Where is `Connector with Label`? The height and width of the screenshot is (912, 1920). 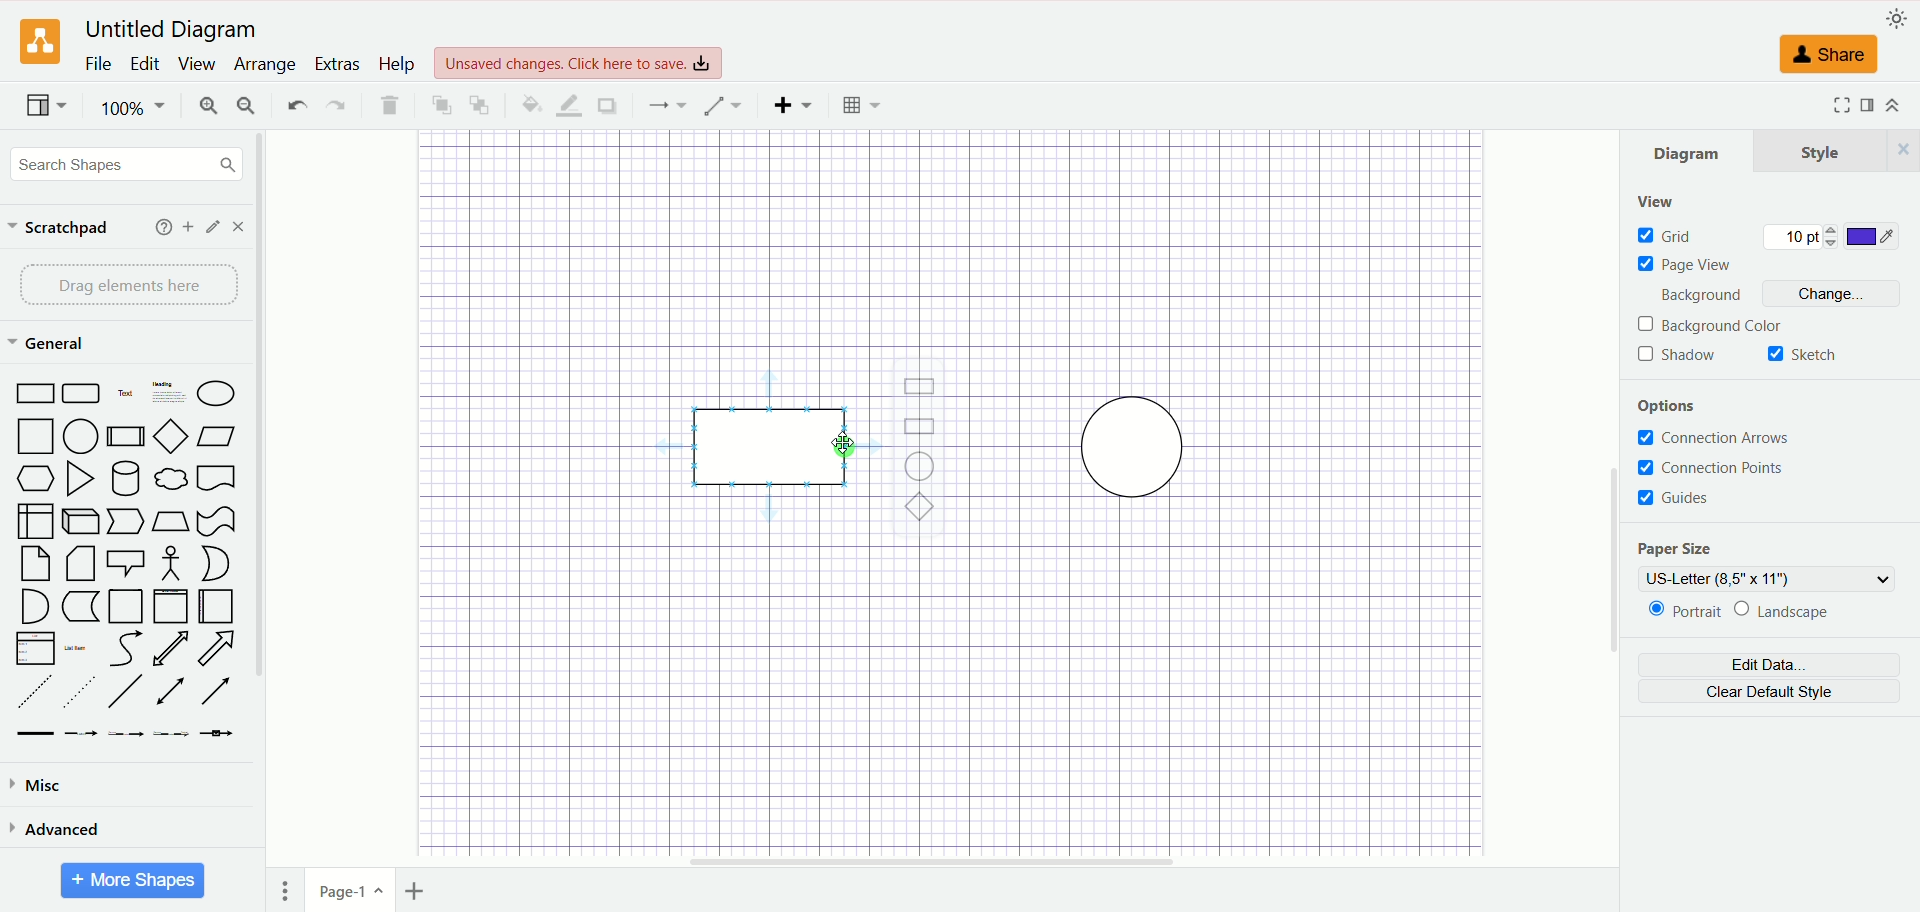 Connector with Label is located at coordinates (82, 738).